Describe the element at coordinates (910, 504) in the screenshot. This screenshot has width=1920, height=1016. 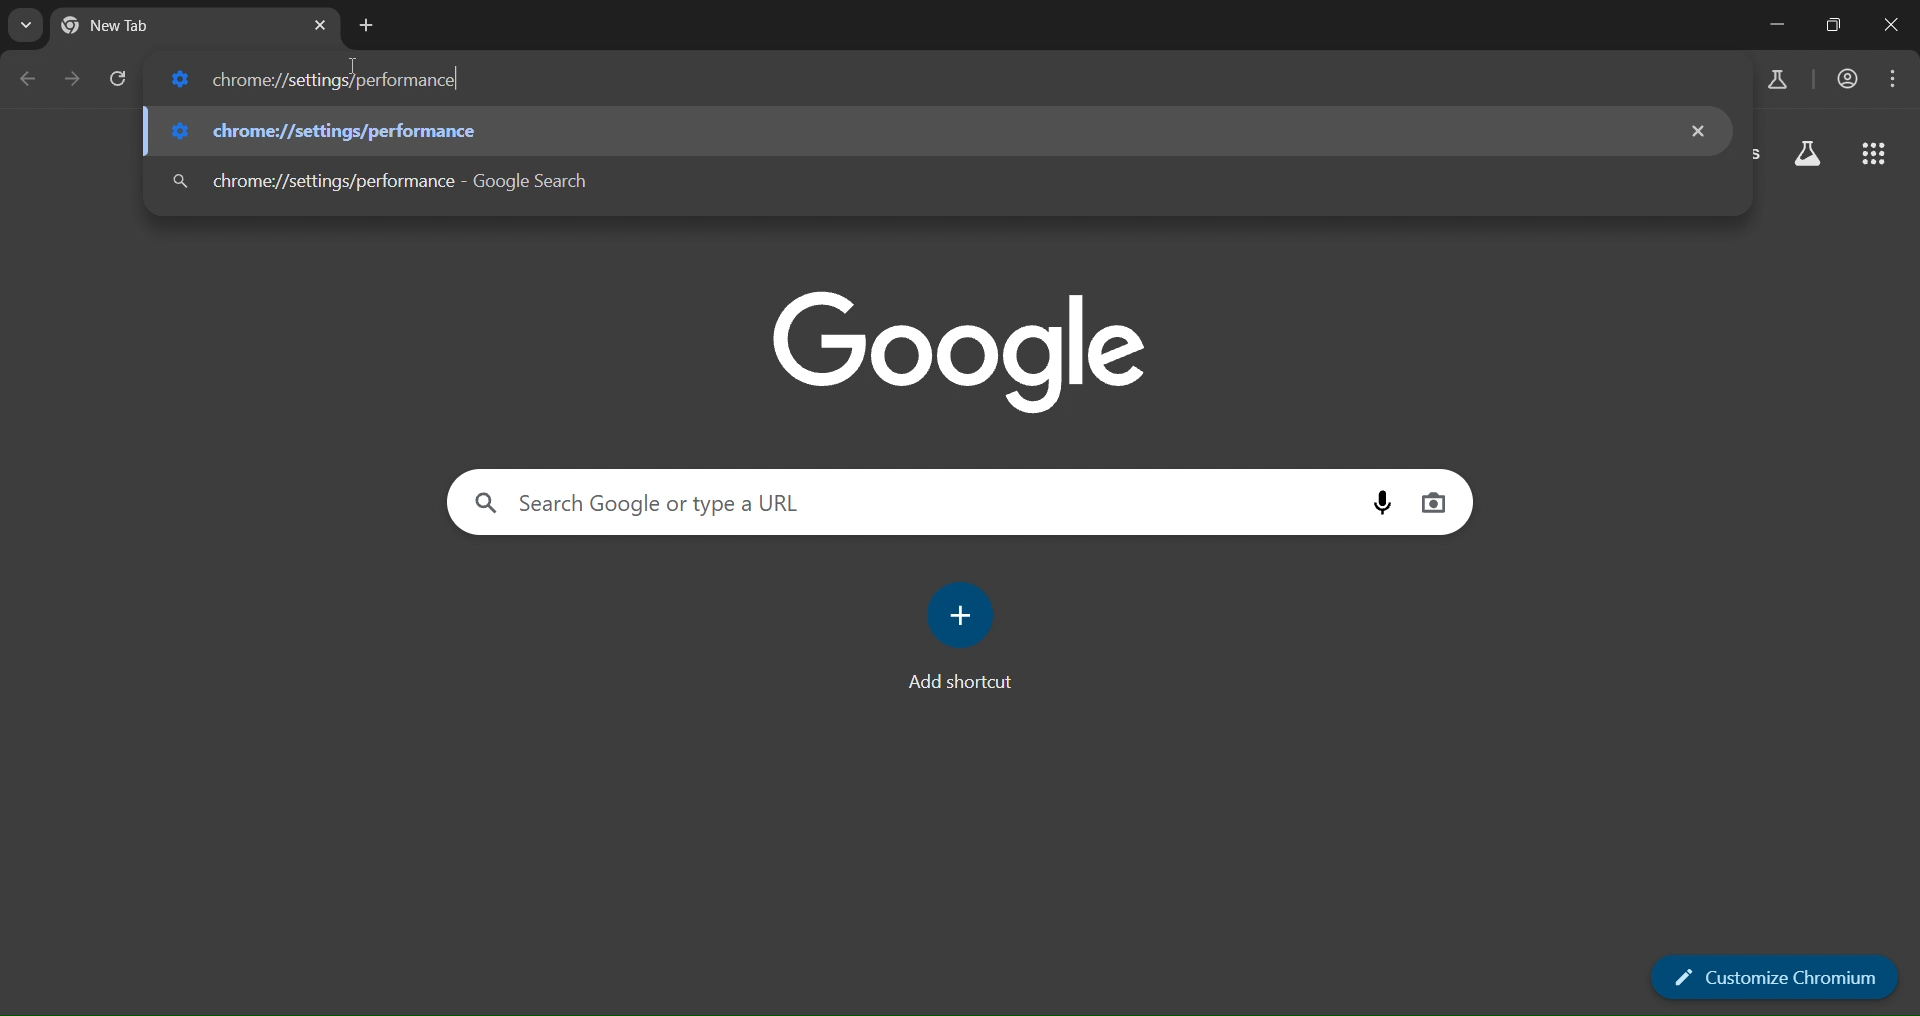
I see `search google or type a URL` at that location.